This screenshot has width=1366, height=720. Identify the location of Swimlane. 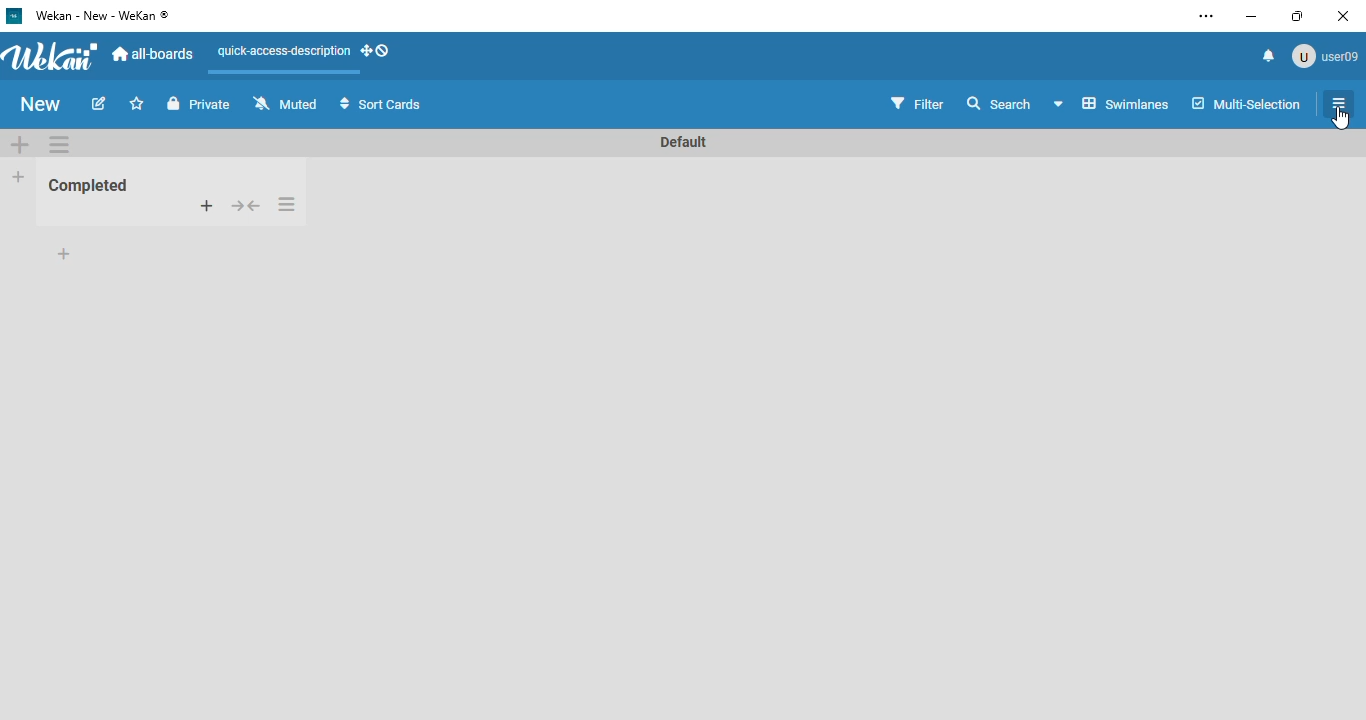
(1112, 103).